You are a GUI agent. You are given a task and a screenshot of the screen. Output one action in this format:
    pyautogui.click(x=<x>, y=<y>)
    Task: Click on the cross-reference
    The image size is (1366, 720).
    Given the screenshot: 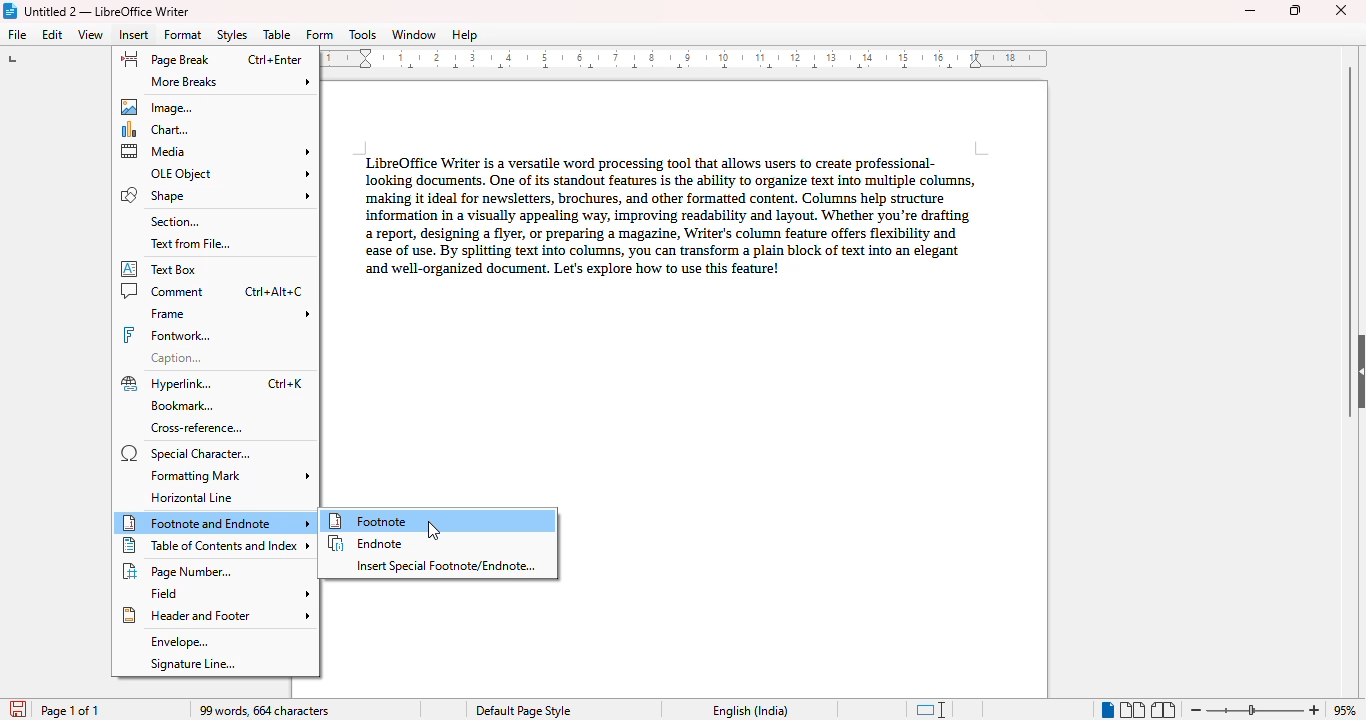 What is the action you would take?
    pyautogui.click(x=198, y=429)
    